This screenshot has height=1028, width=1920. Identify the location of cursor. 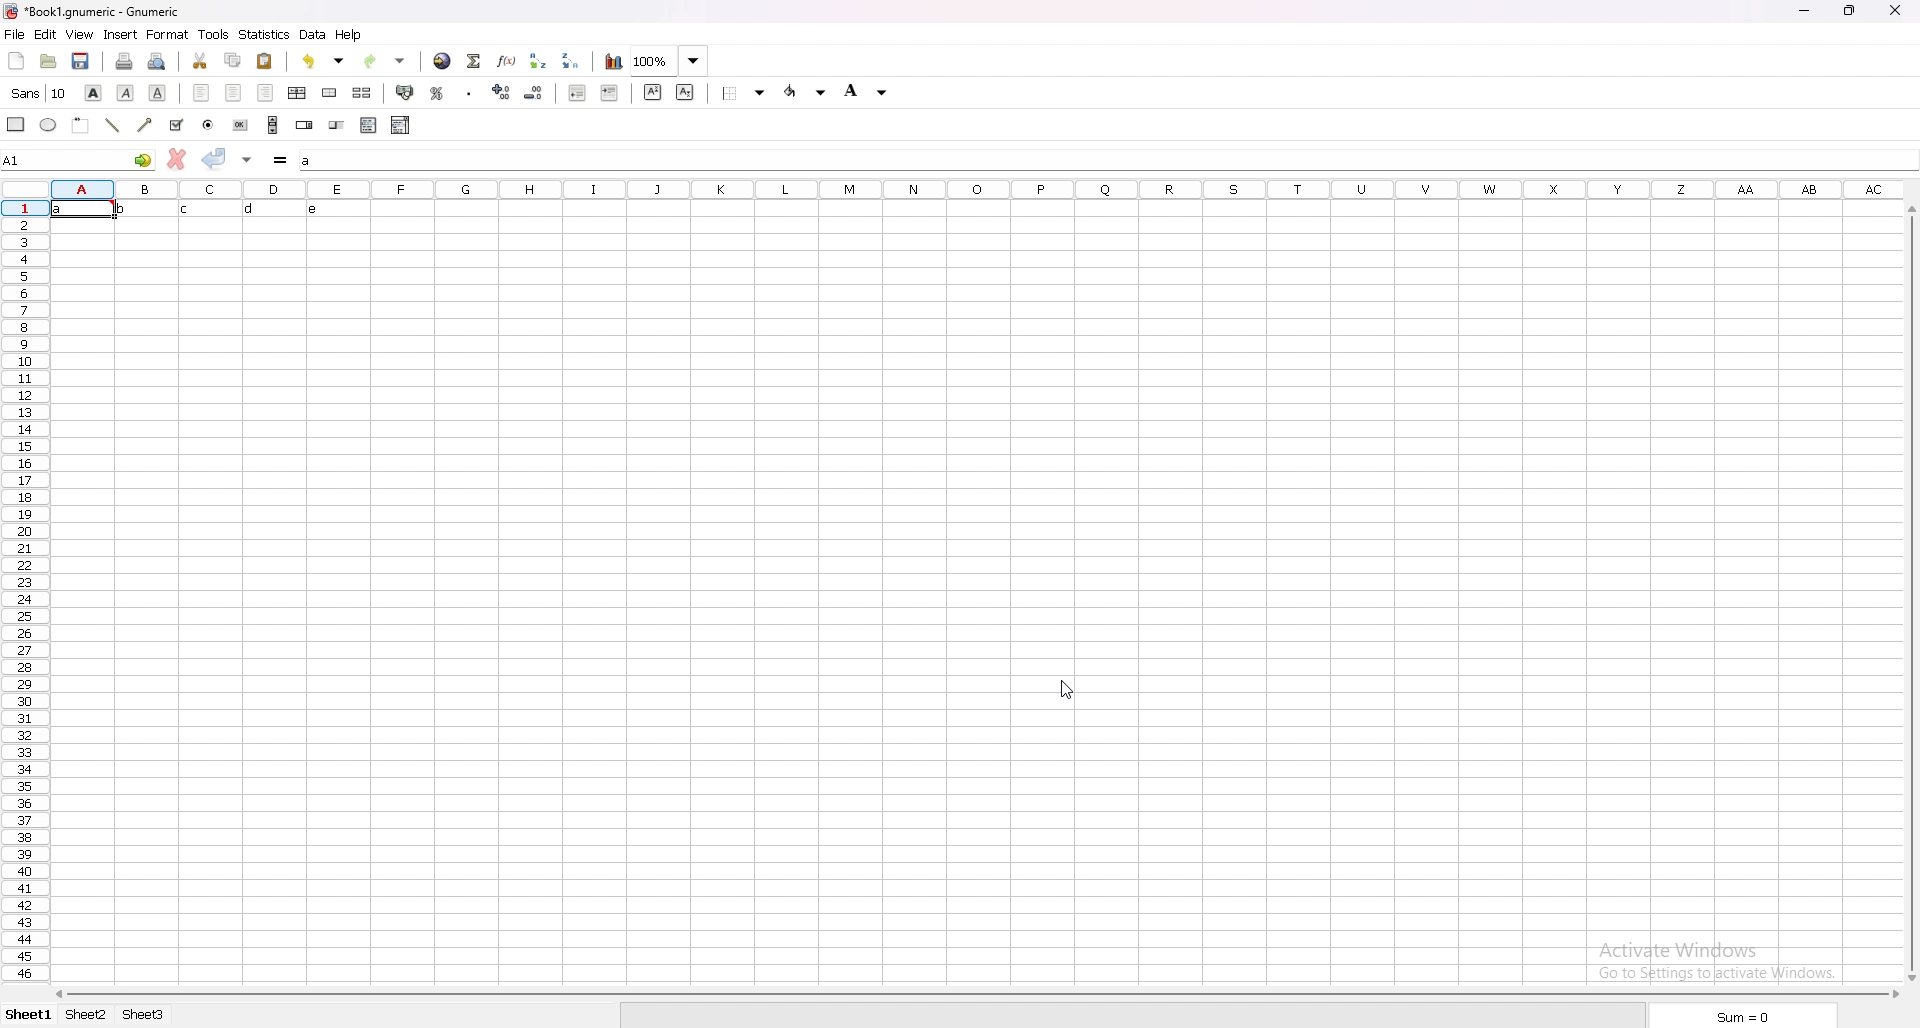
(1072, 687).